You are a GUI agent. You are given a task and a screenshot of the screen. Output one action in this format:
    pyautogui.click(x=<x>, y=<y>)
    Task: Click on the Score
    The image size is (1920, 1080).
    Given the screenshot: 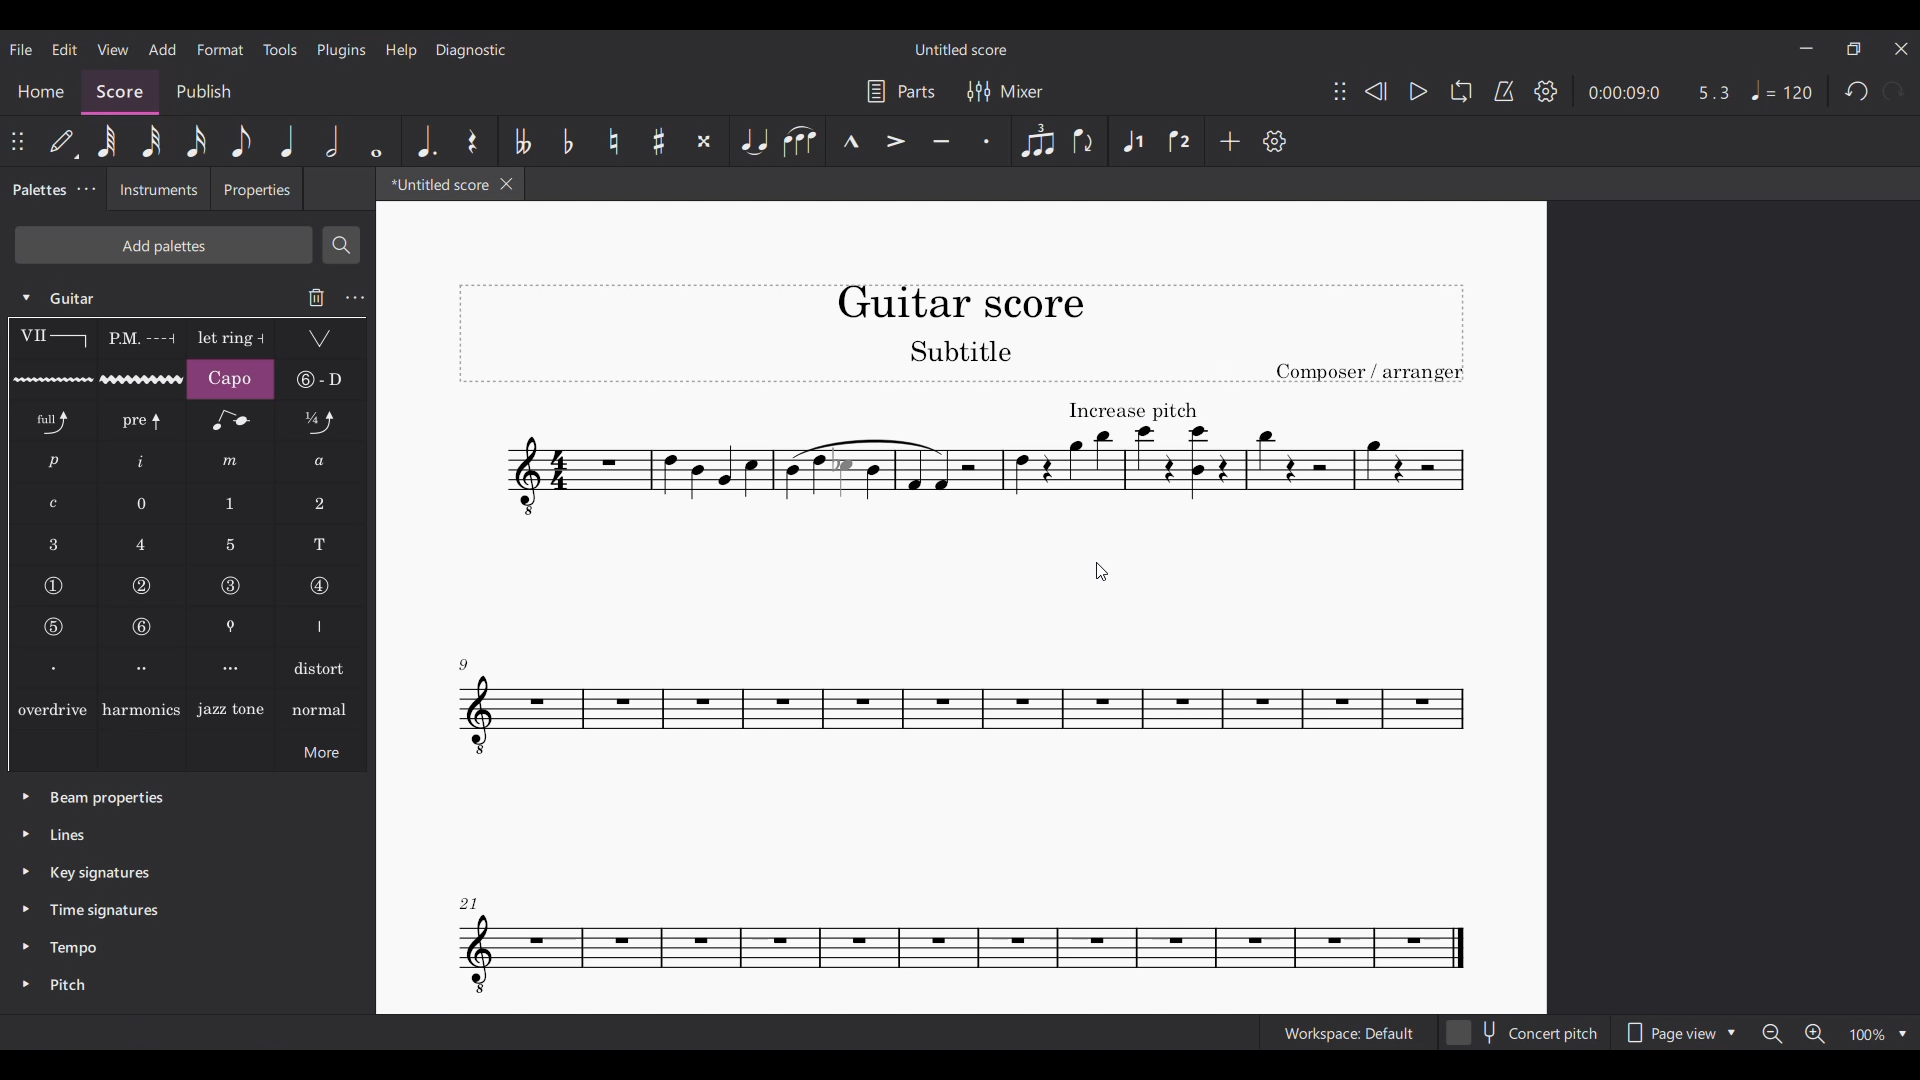 What is the action you would take?
    pyautogui.click(x=121, y=92)
    